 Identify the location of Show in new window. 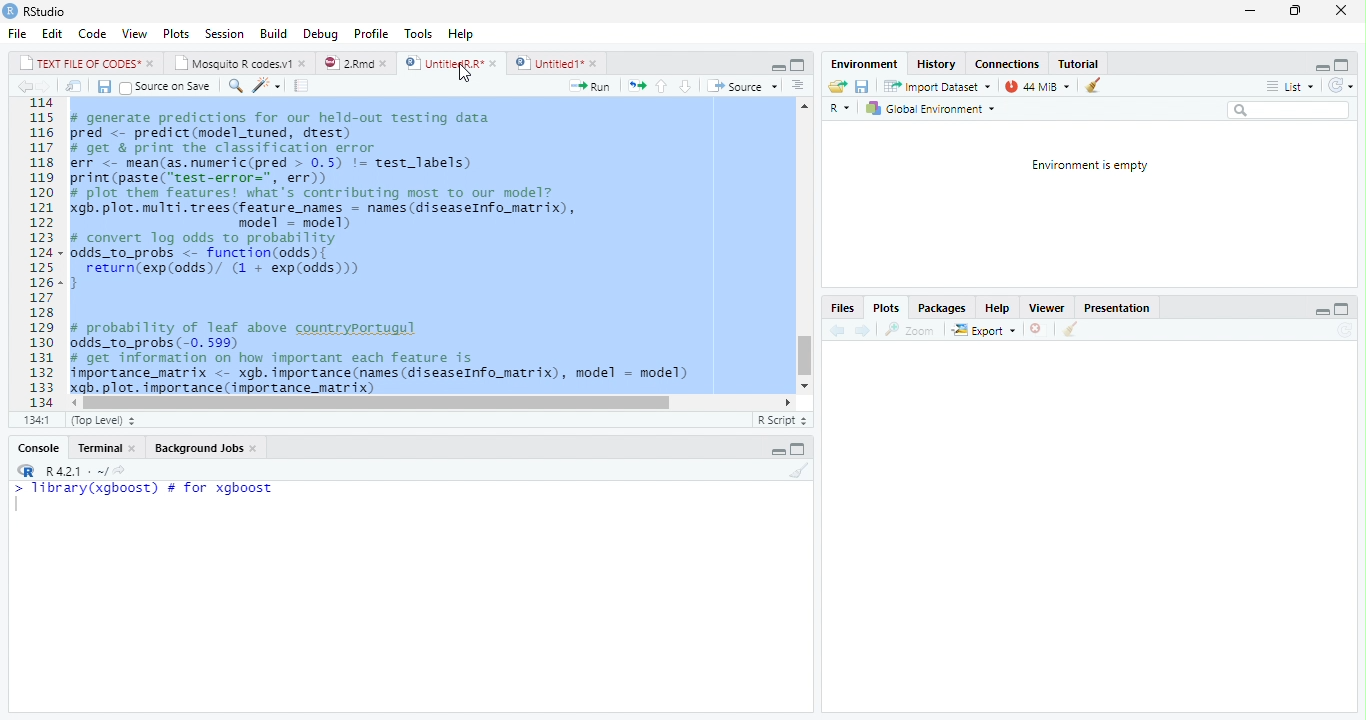
(70, 86).